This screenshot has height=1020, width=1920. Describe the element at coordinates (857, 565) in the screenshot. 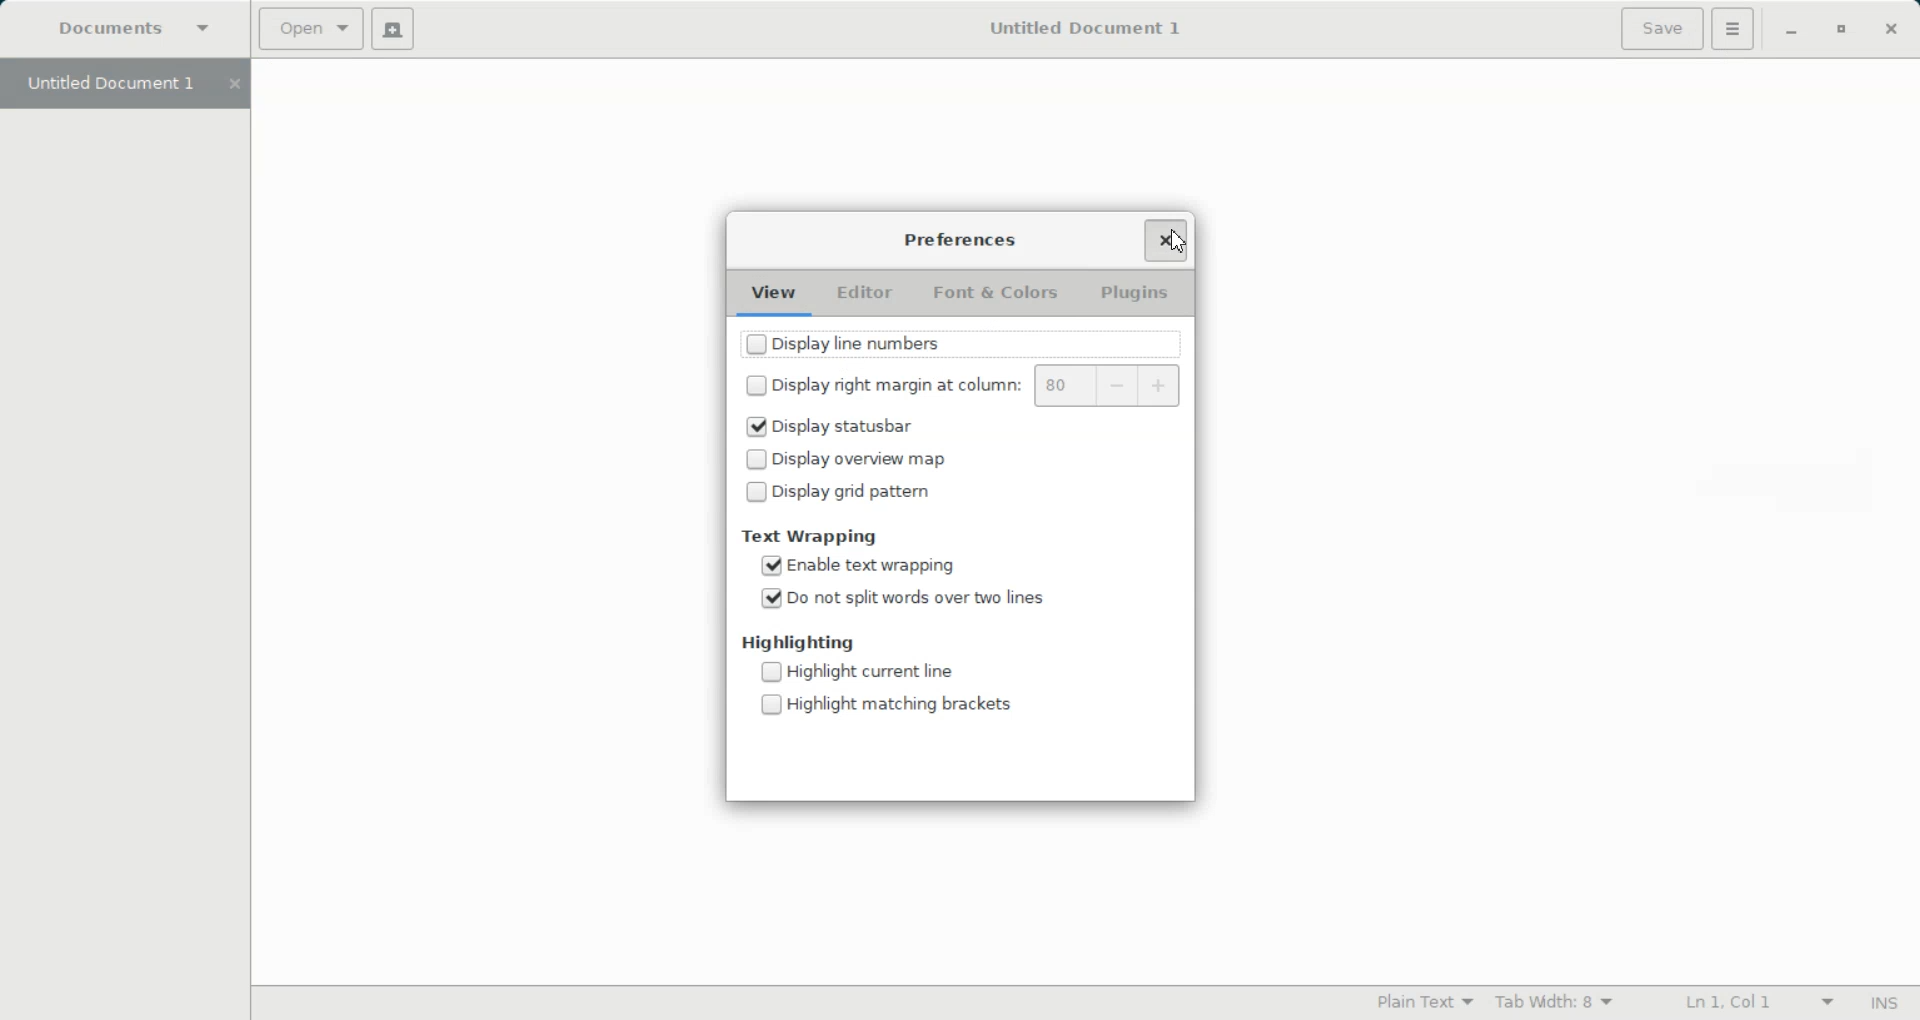

I see `(un)check Enable text wrapping` at that location.